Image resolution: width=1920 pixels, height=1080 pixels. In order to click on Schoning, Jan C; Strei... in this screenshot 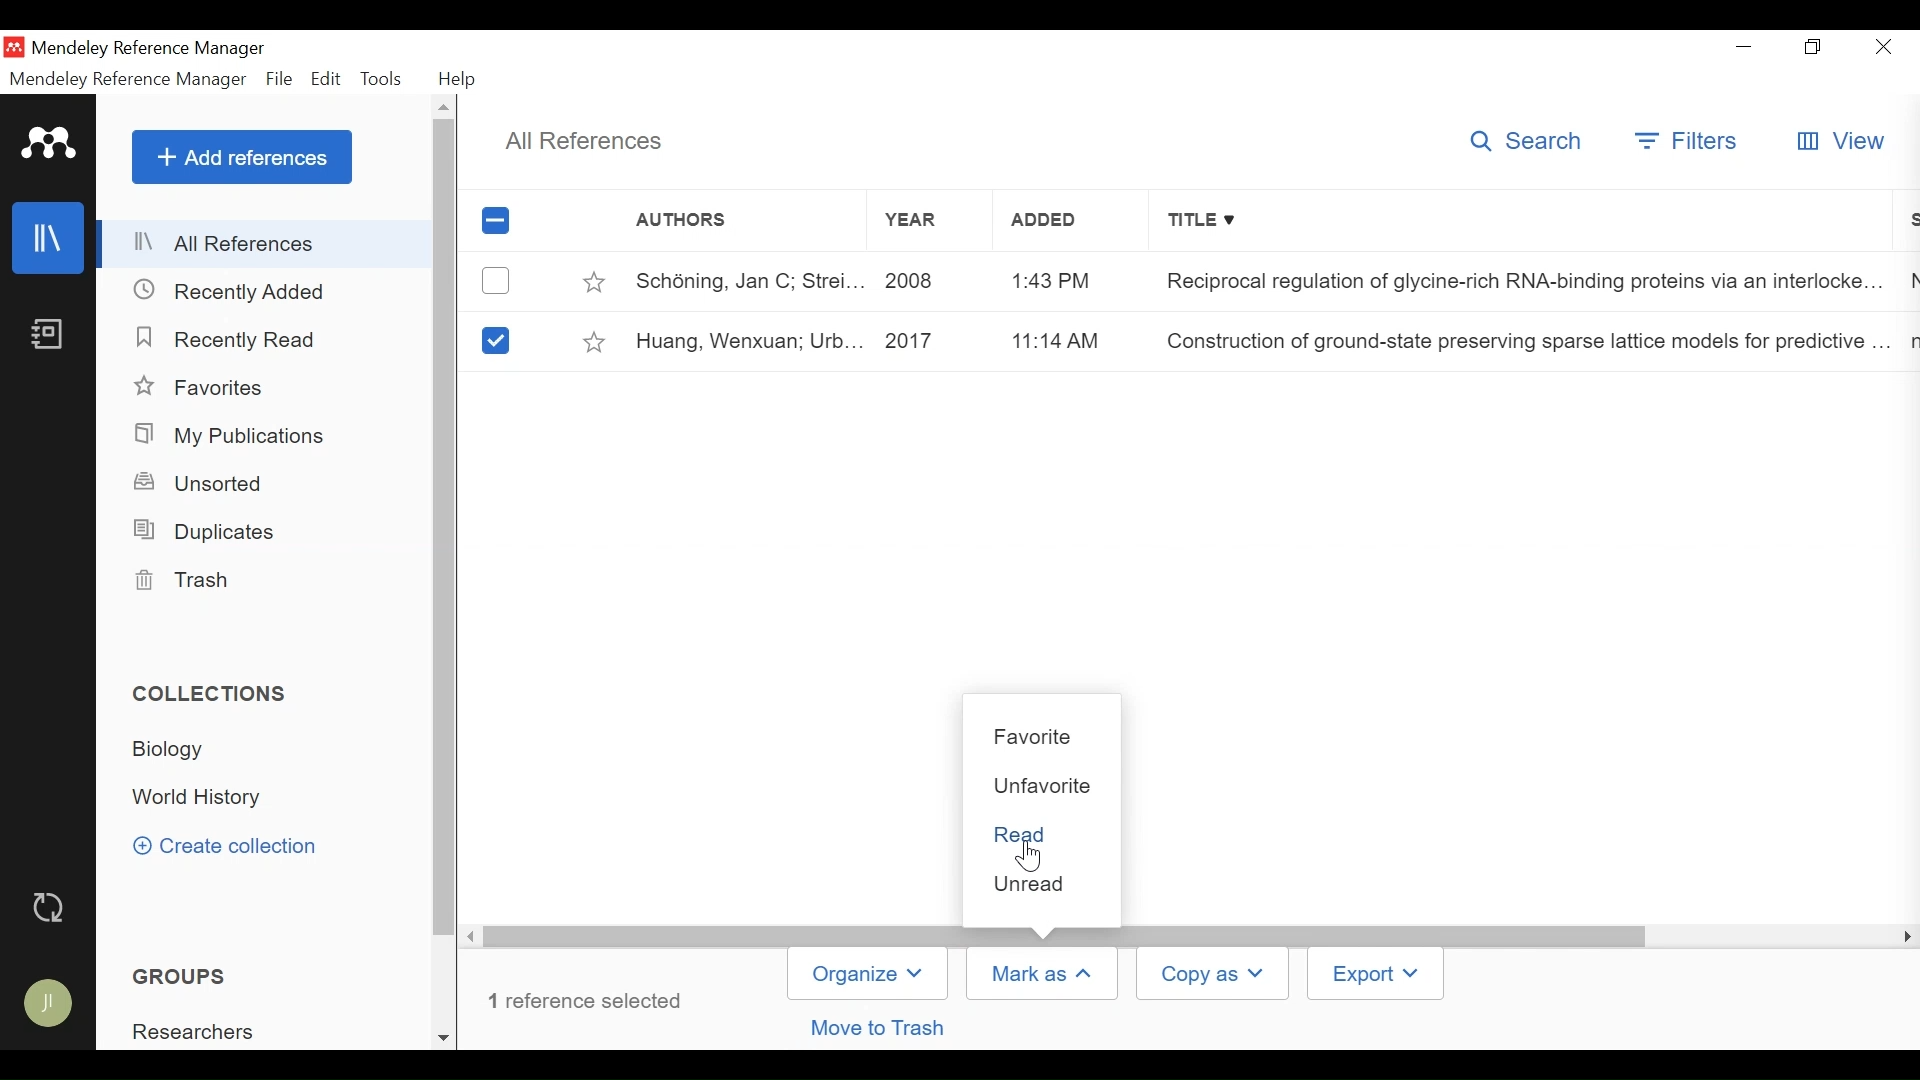, I will do `click(751, 281)`.